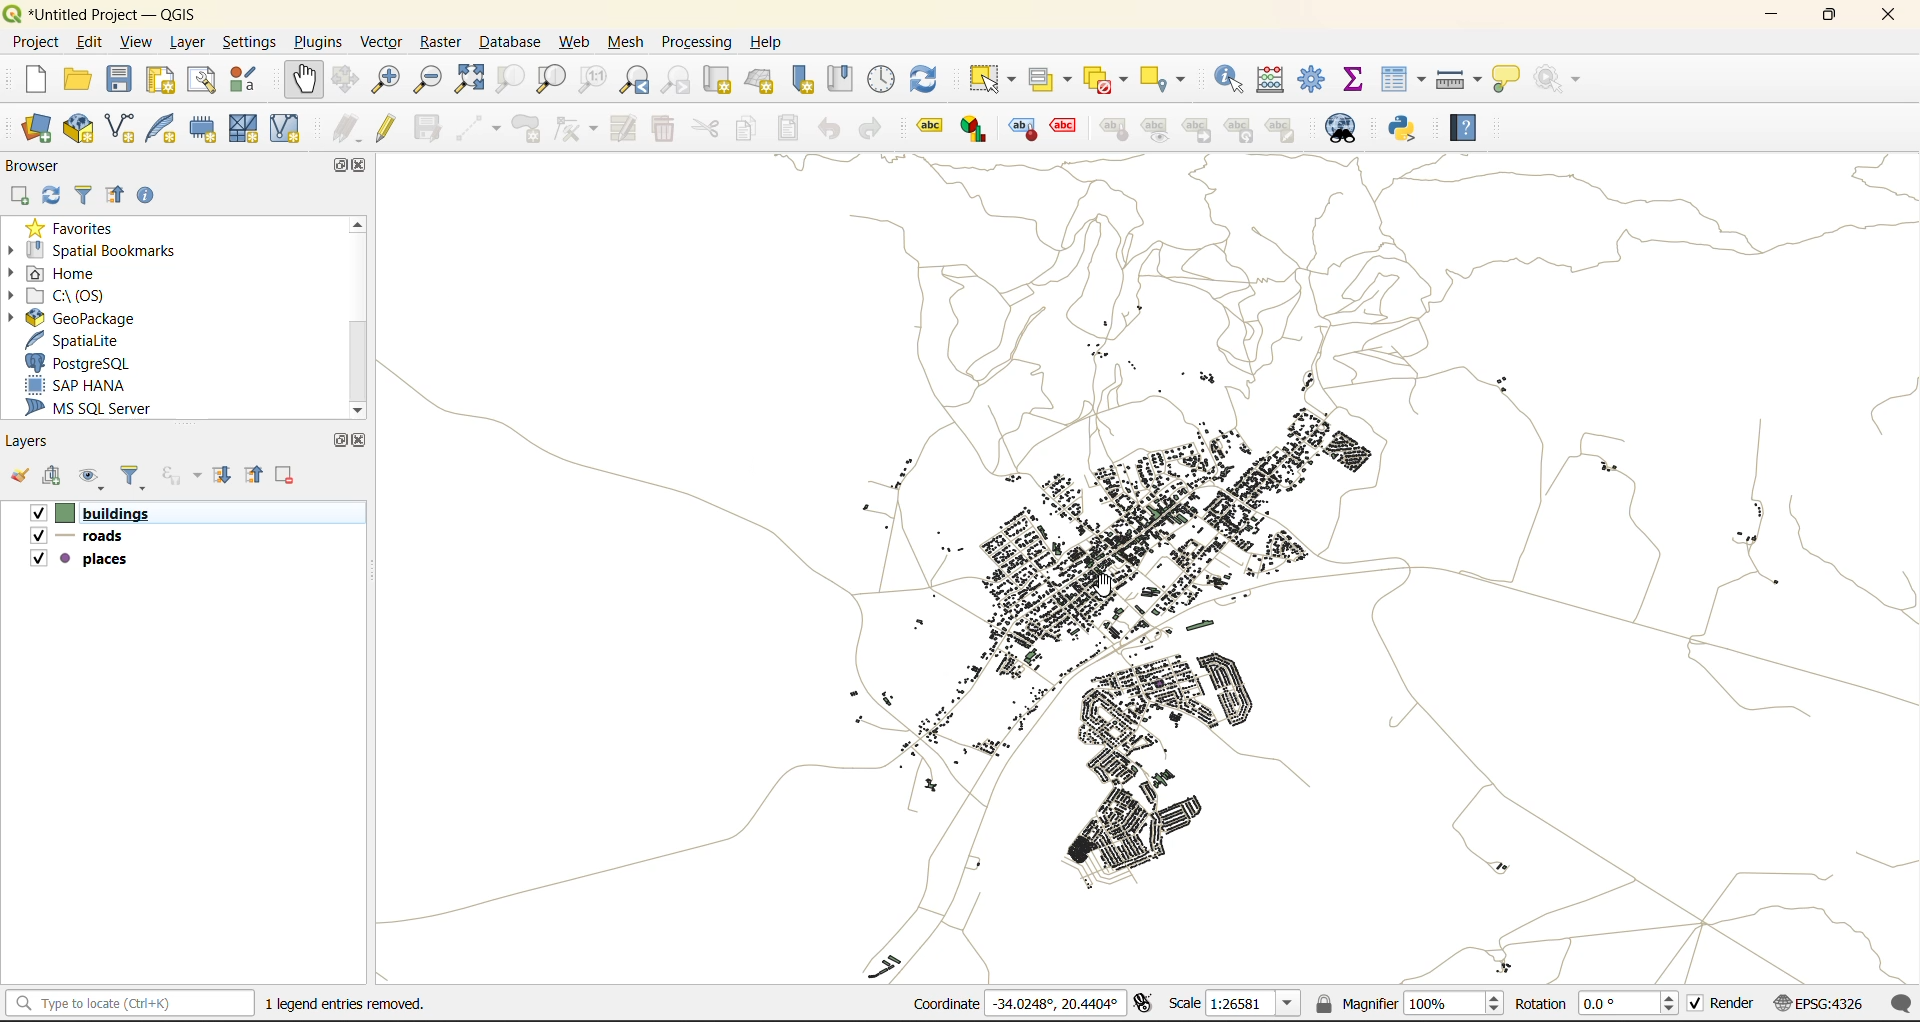 Image resolution: width=1920 pixels, height=1022 pixels. Describe the element at coordinates (929, 130) in the screenshot. I see `Label tool` at that location.